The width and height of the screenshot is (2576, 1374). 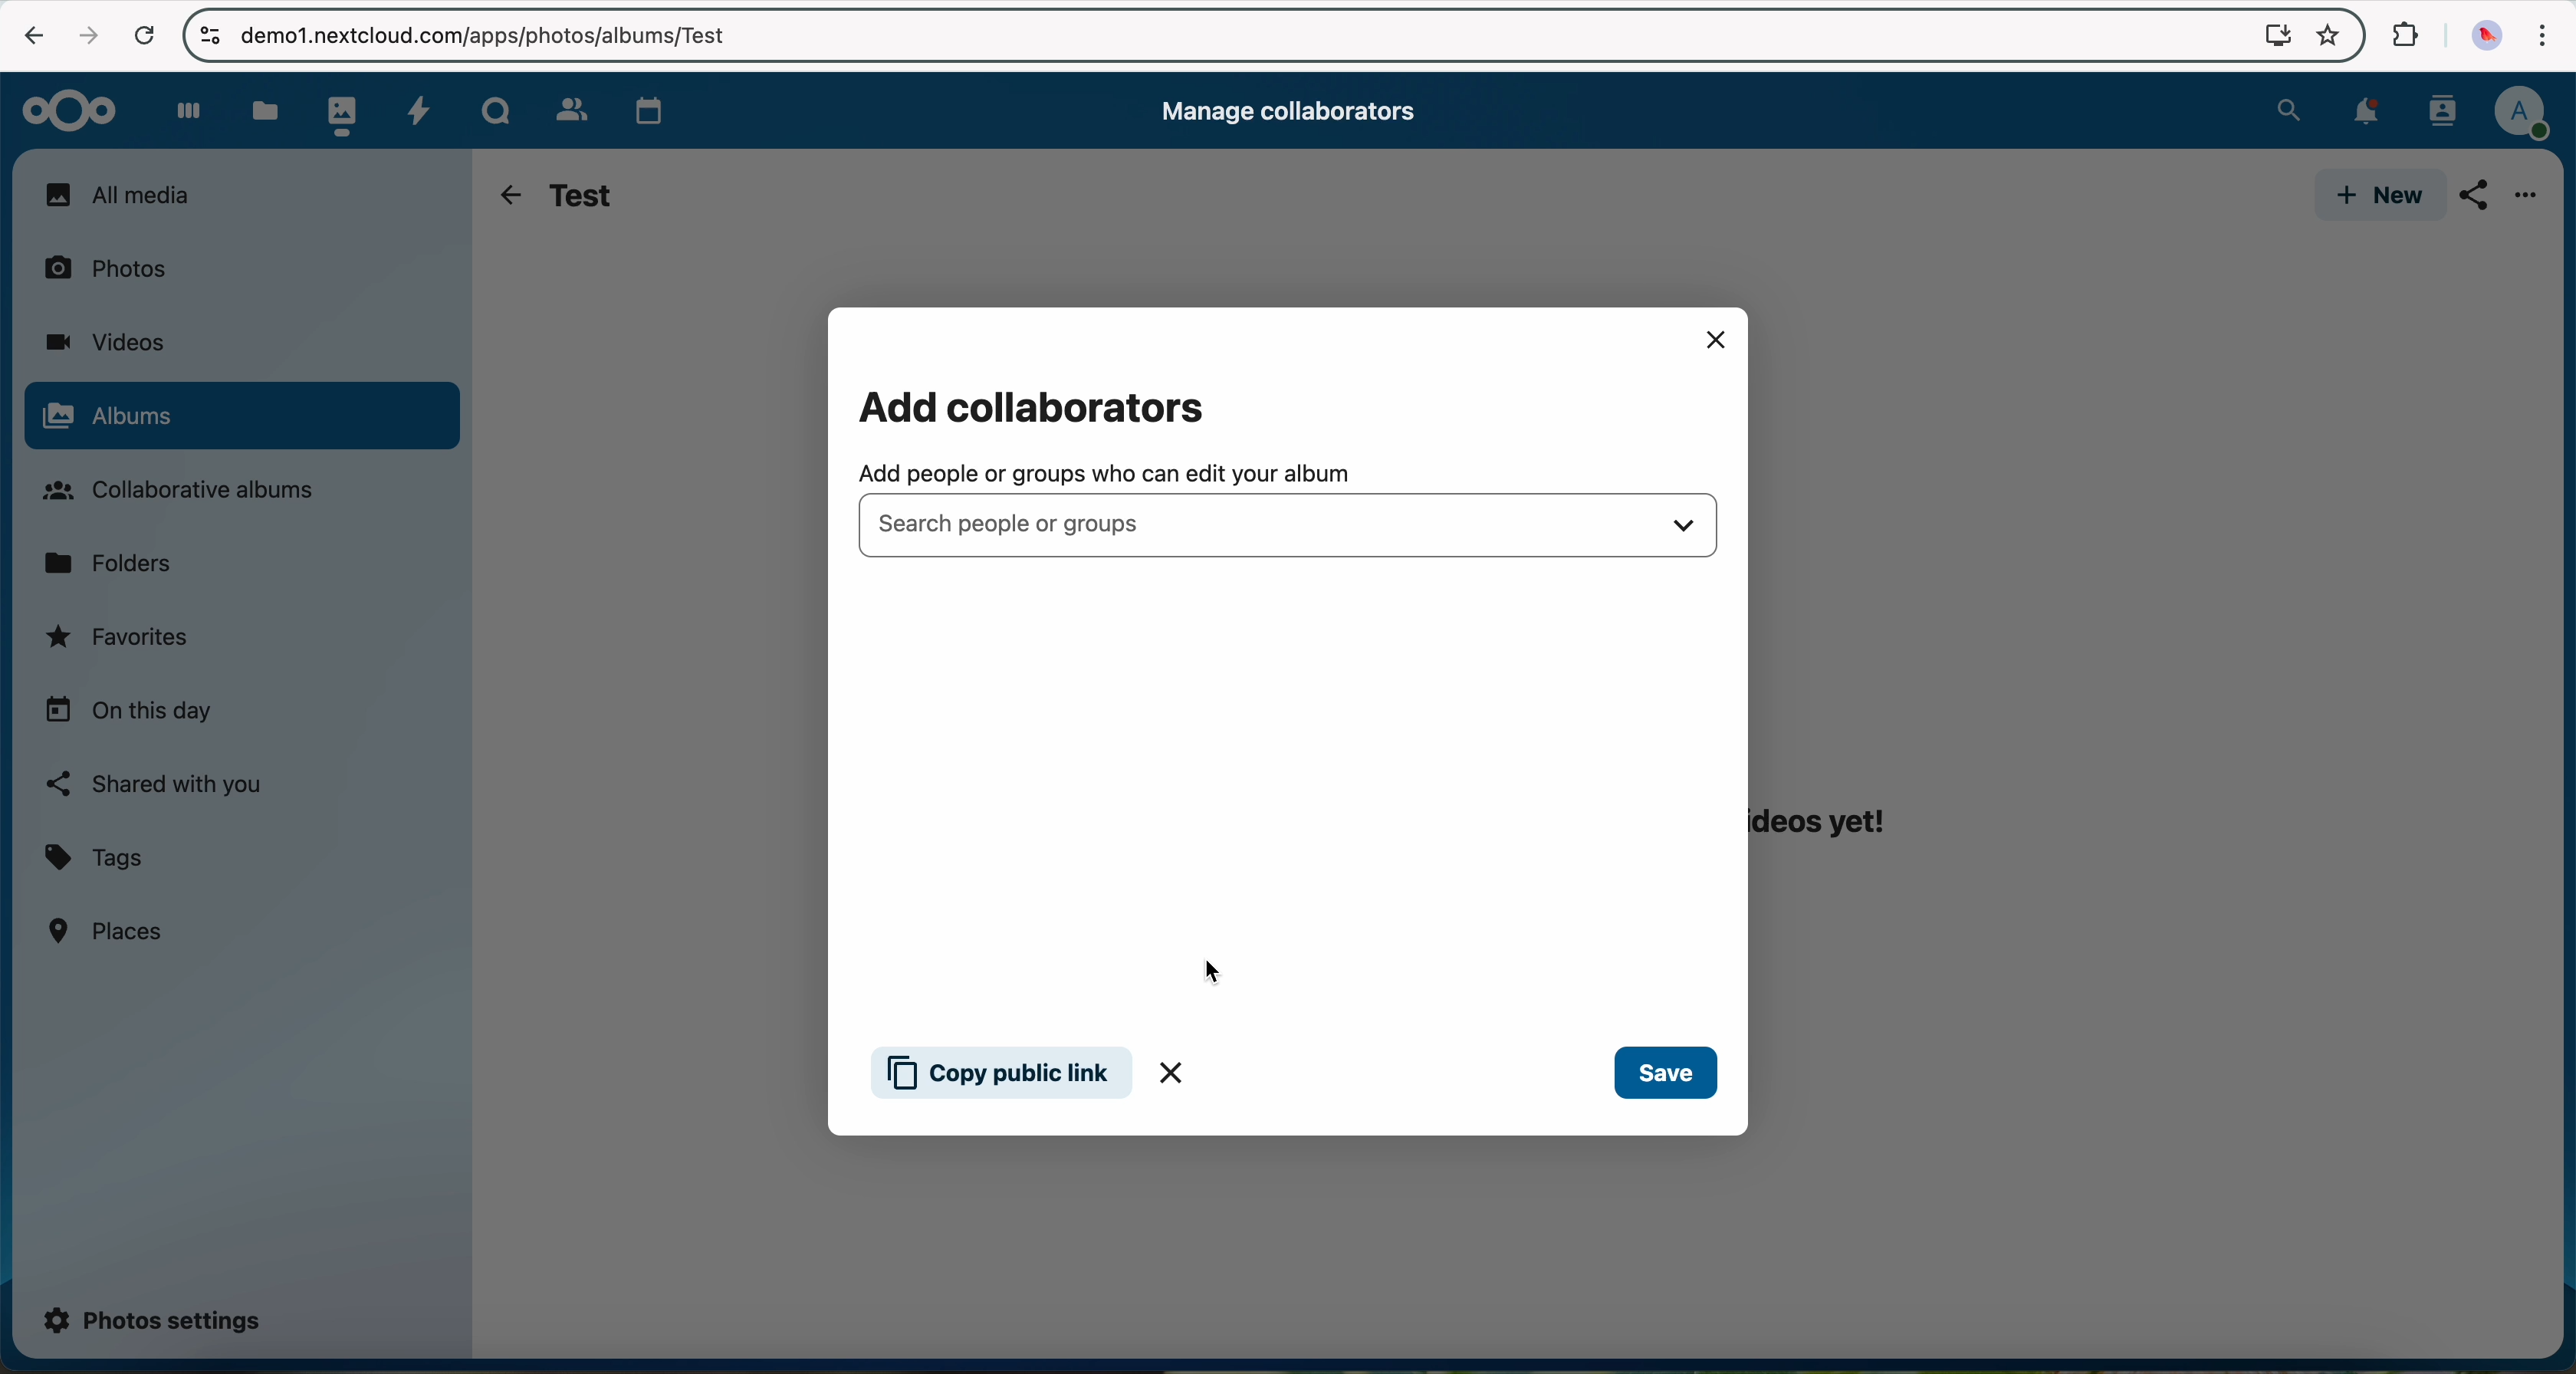 What do you see at coordinates (154, 1318) in the screenshot?
I see `photos settings` at bounding box center [154, 1318].